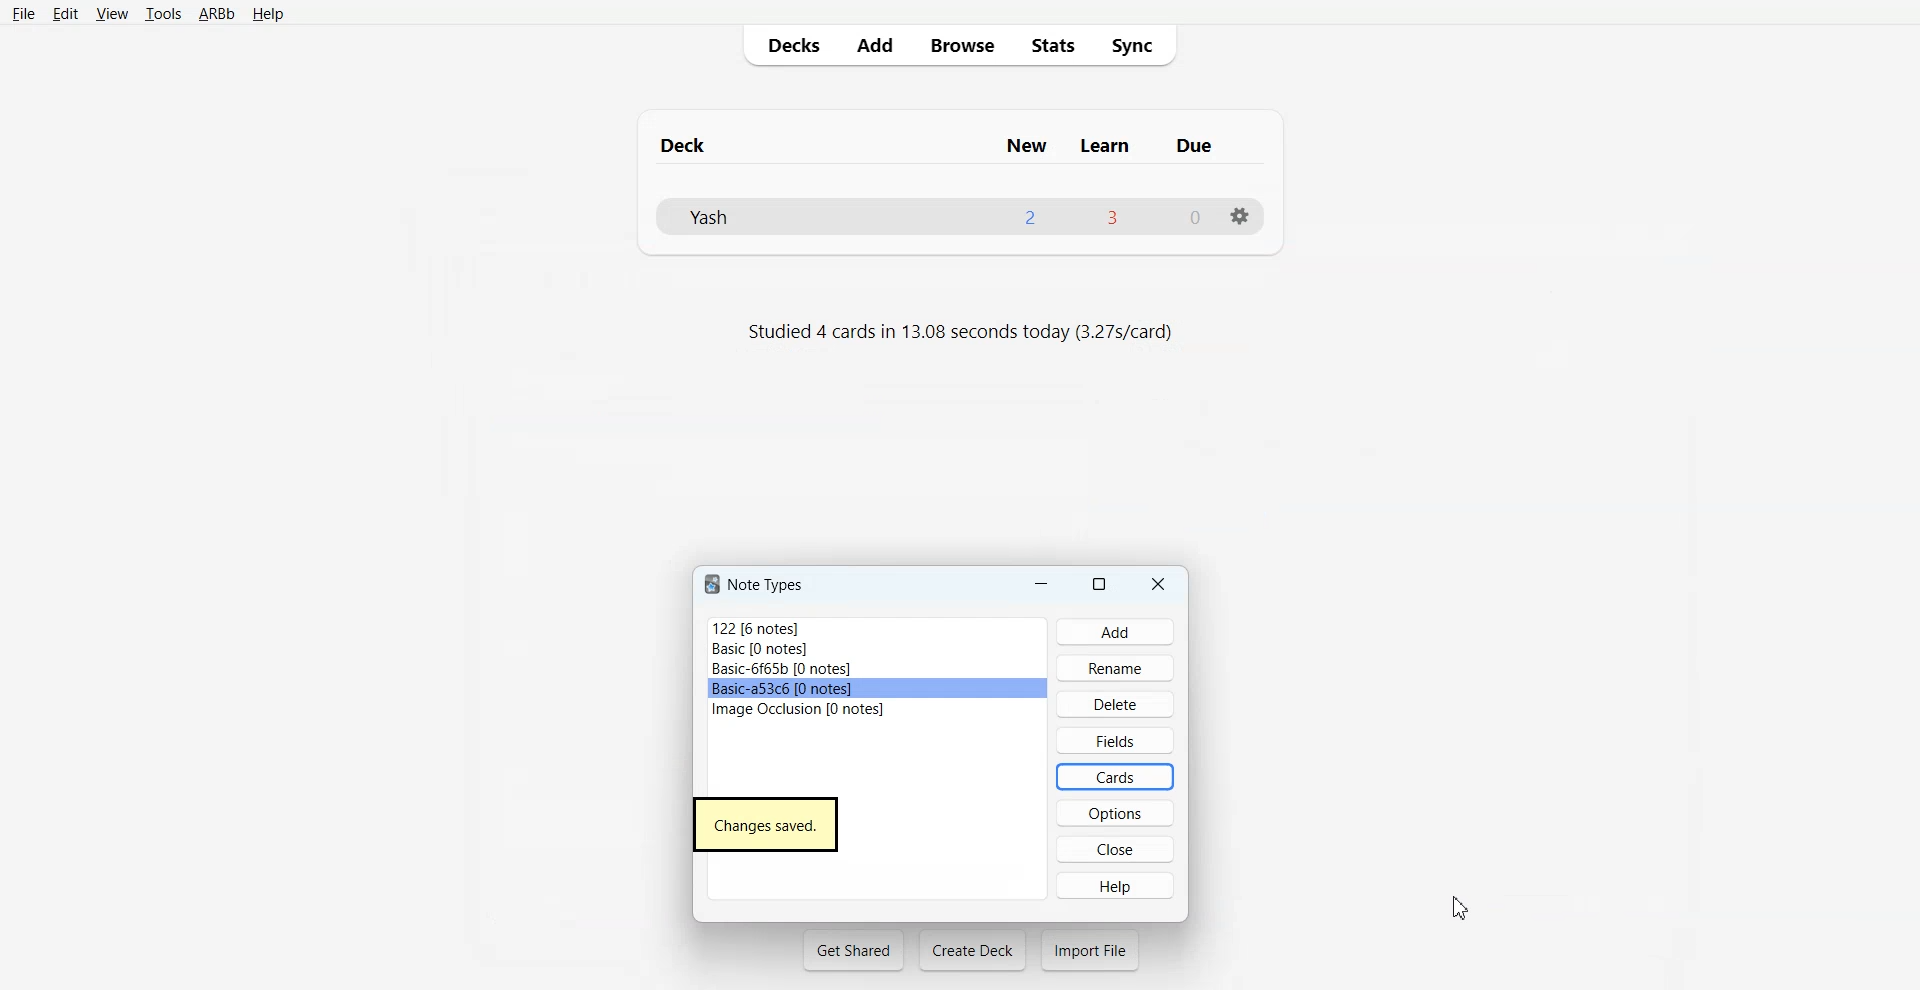 The width and height of the screenshot is (1920, 990). I want to click on Rename, so click(1116, 667).